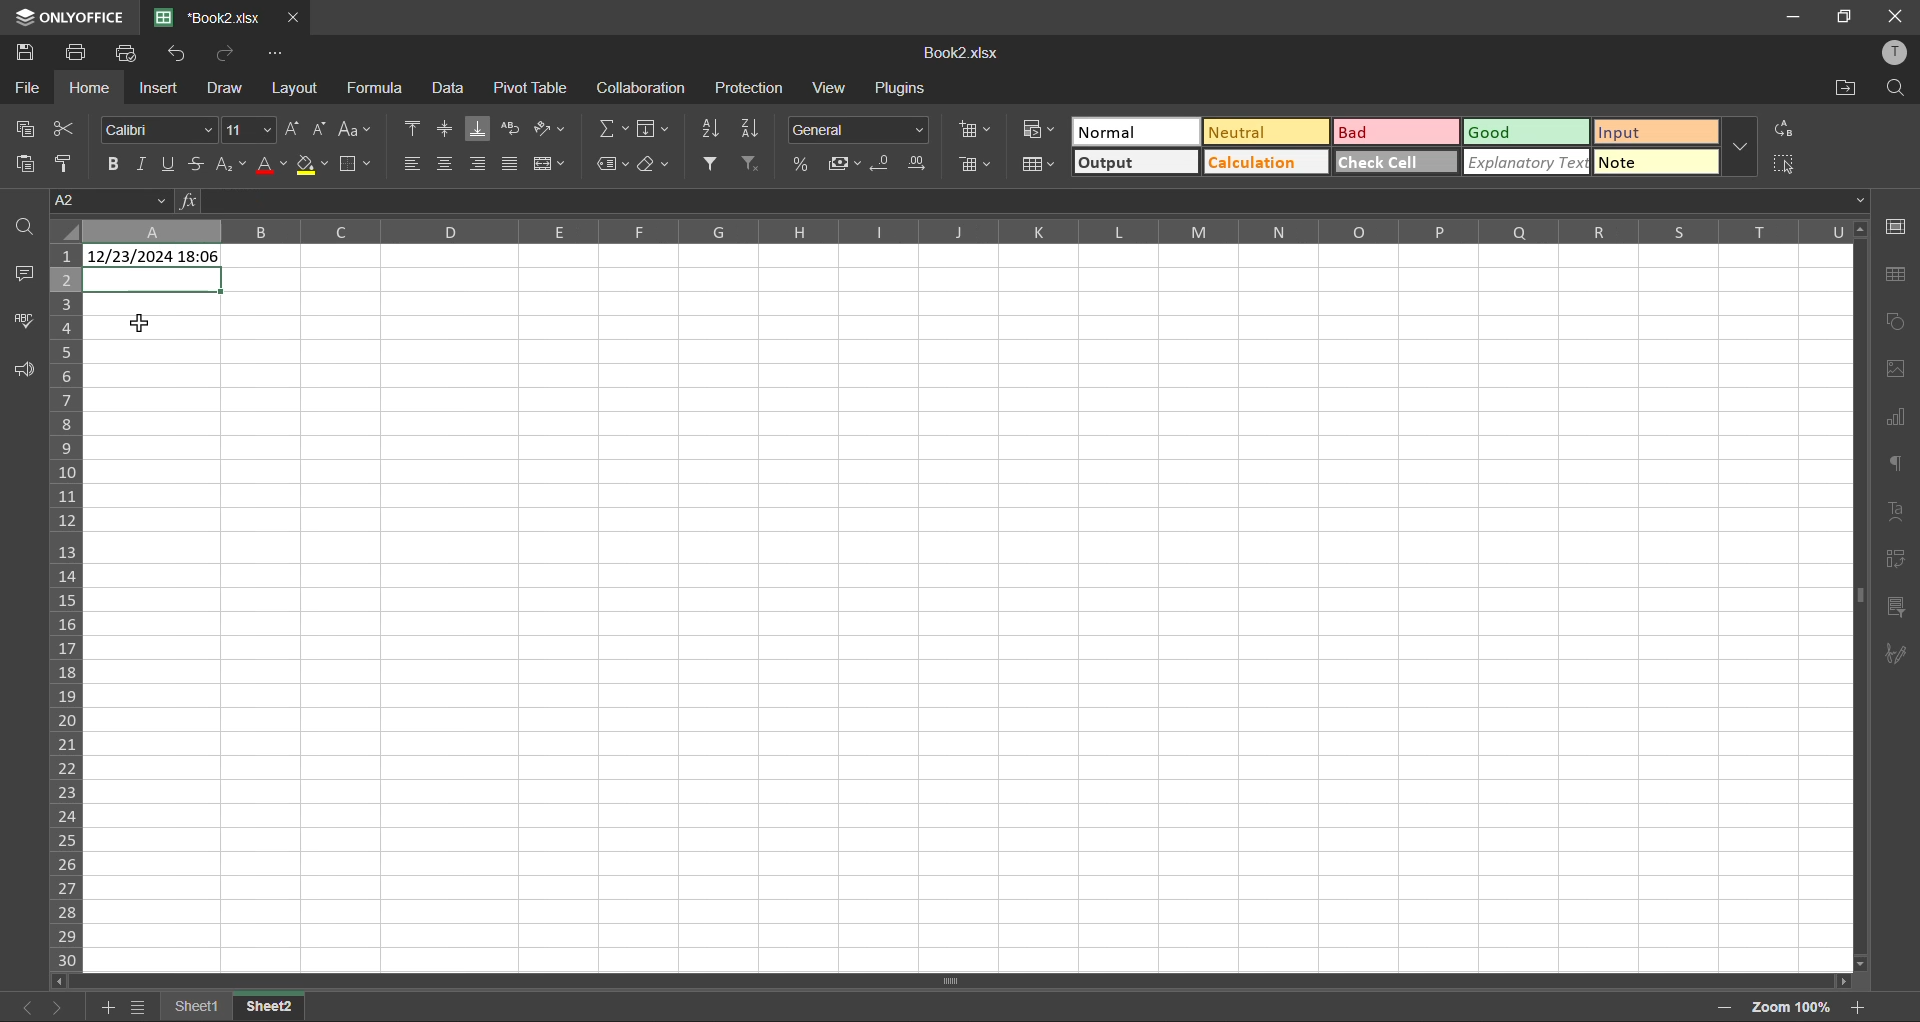 This screenshot has height=1022, width=1920. I want to click on column names in alphabets, so click(969, 229).